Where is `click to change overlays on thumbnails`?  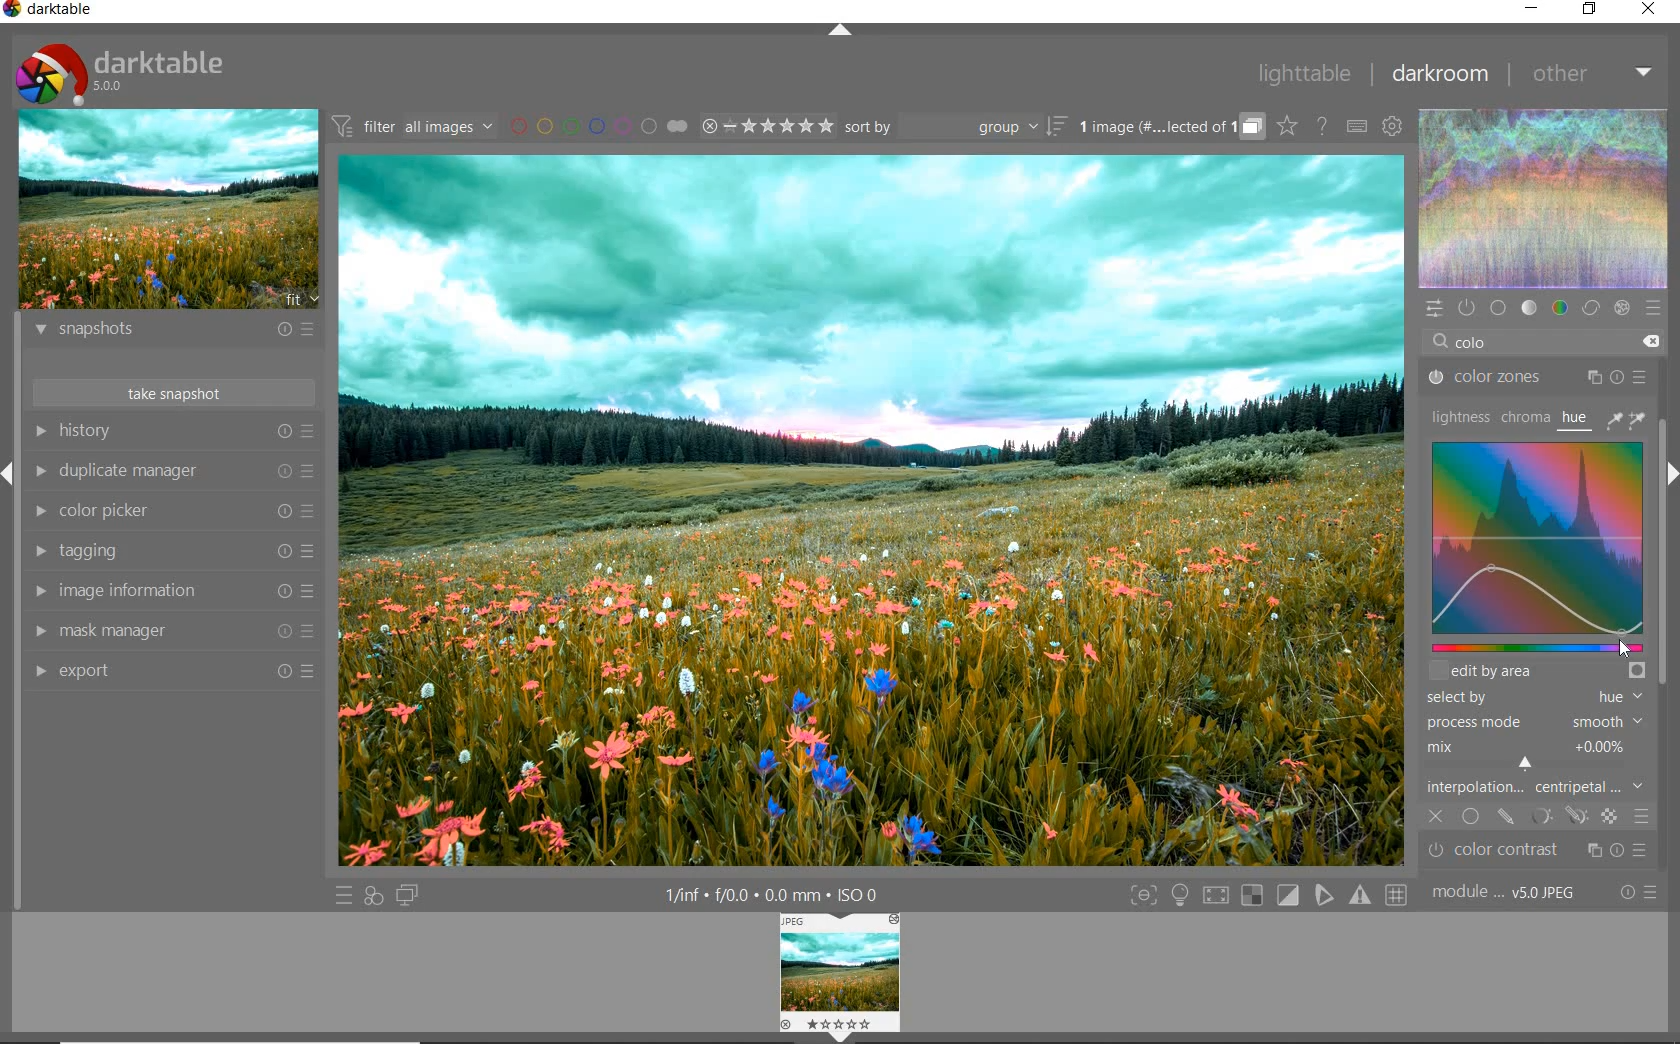 click to change overlays on thumbnails is located at coordinates (1285, 125).